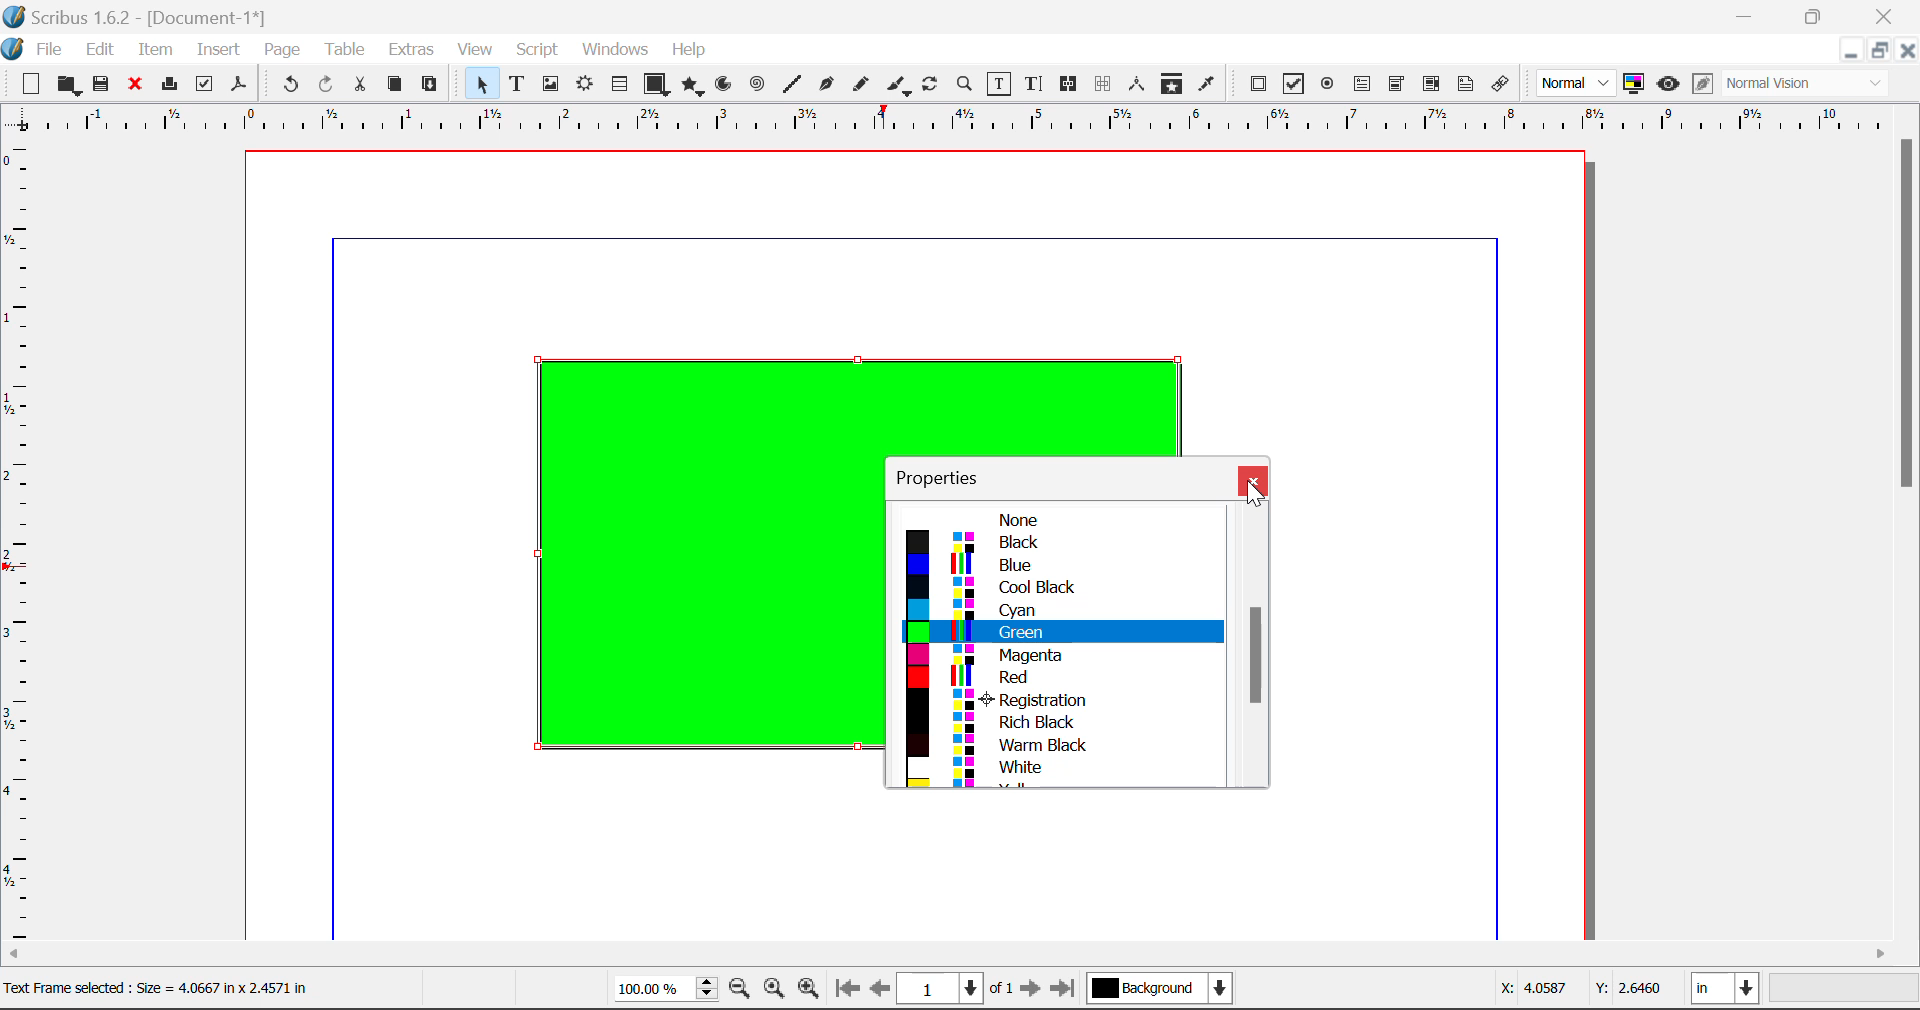 The height and width of the screenshot is (1010, 1920). What do you see at coordinates (156, 986) in the screenshot?
I see `Text Frame selected: Size= 4.0667 in x 2.4571 in` at bounding box center [156, 986].